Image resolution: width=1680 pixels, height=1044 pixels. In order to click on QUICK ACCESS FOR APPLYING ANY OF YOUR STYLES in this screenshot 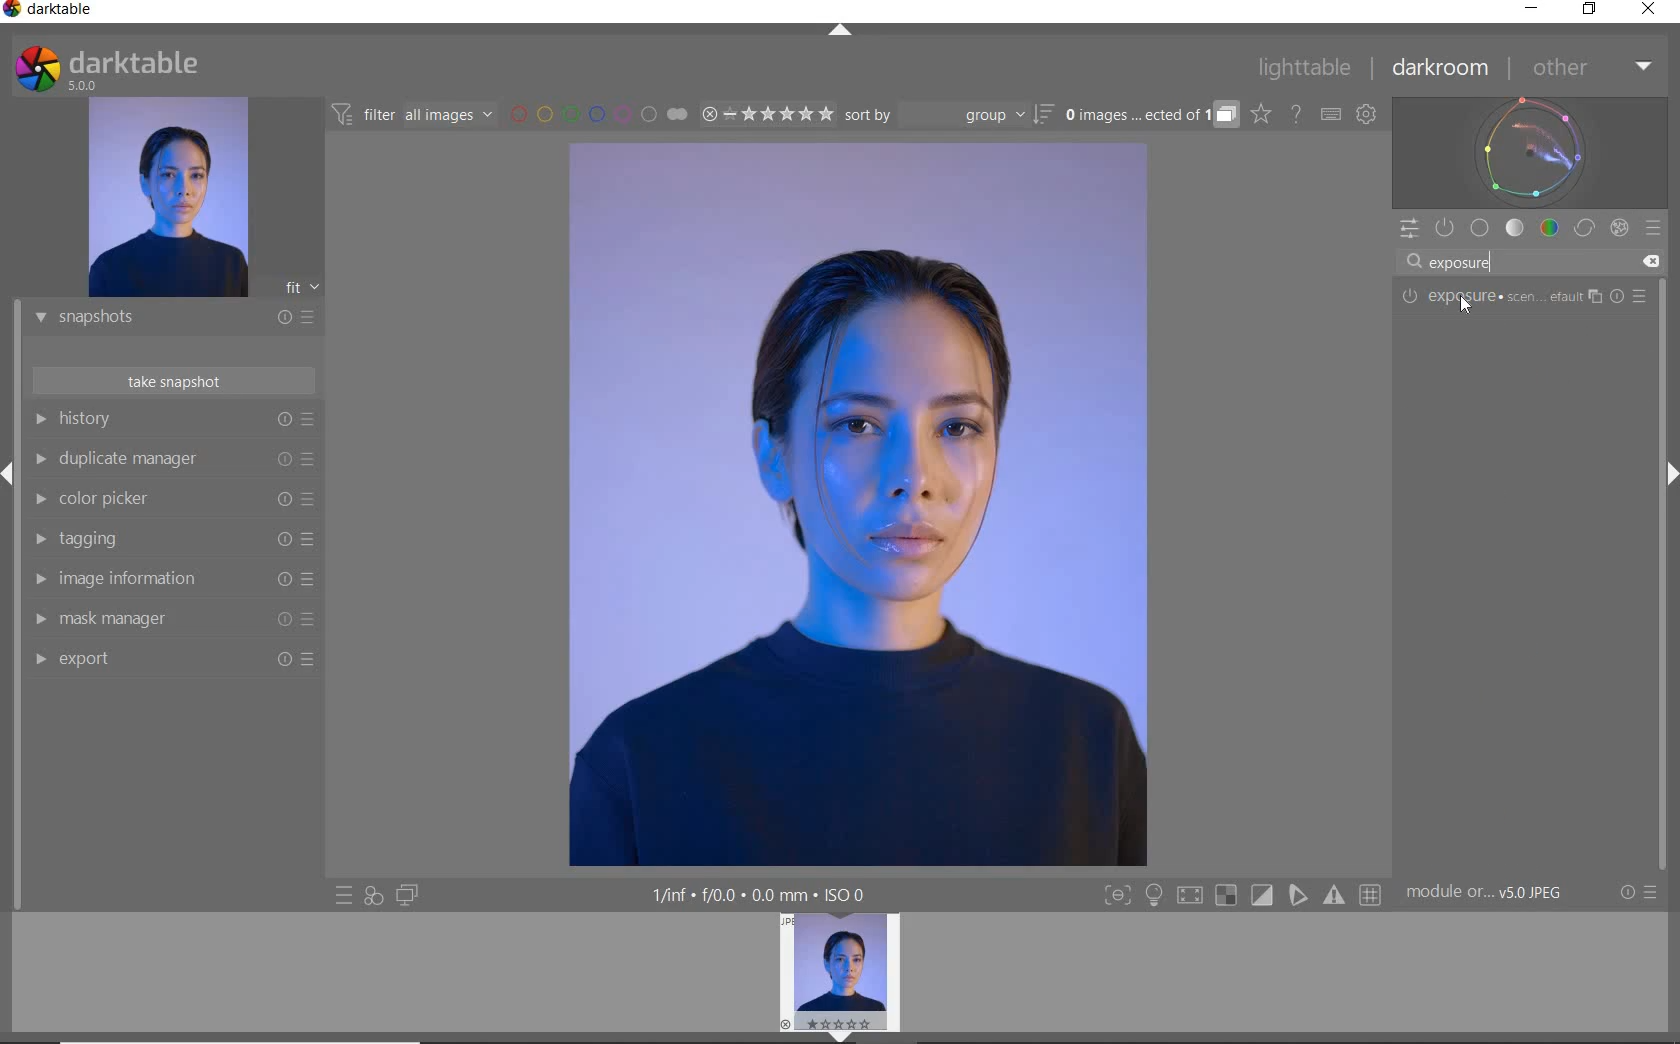, I will do `click(372, 895)`.